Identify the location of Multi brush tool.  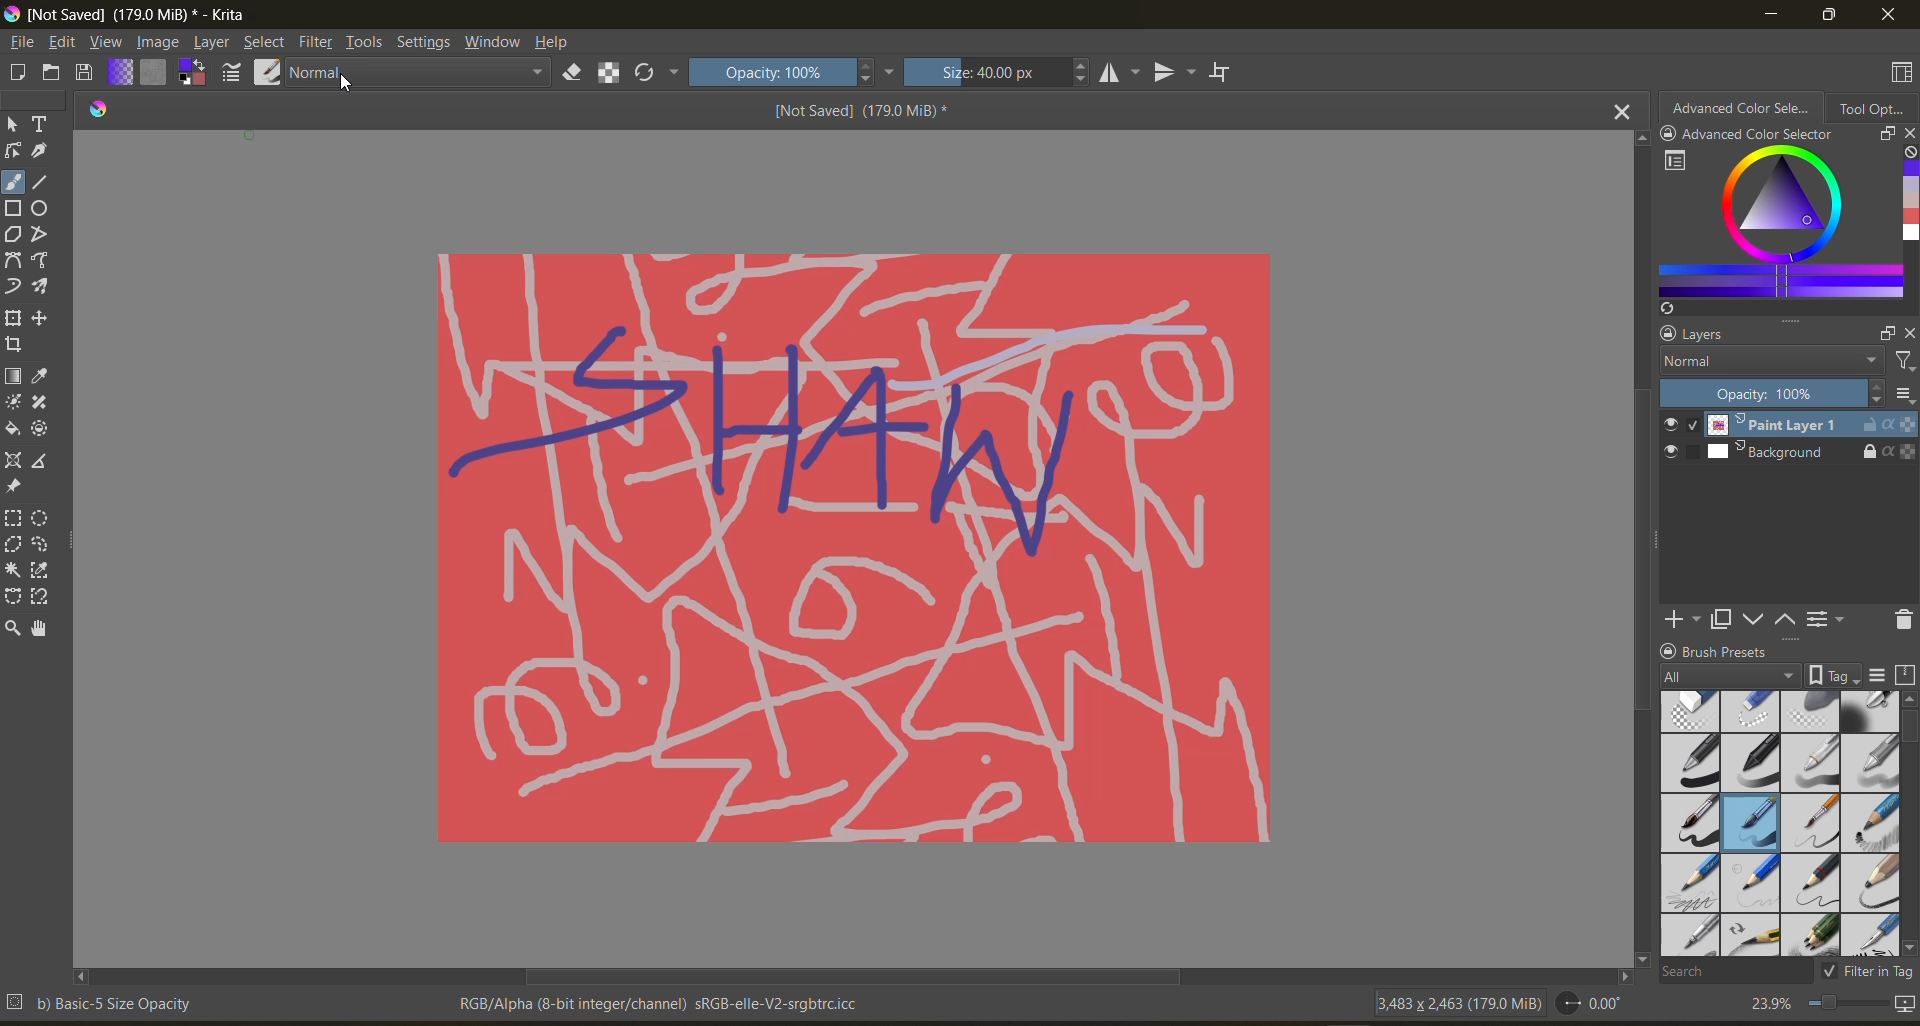
(46, 287).